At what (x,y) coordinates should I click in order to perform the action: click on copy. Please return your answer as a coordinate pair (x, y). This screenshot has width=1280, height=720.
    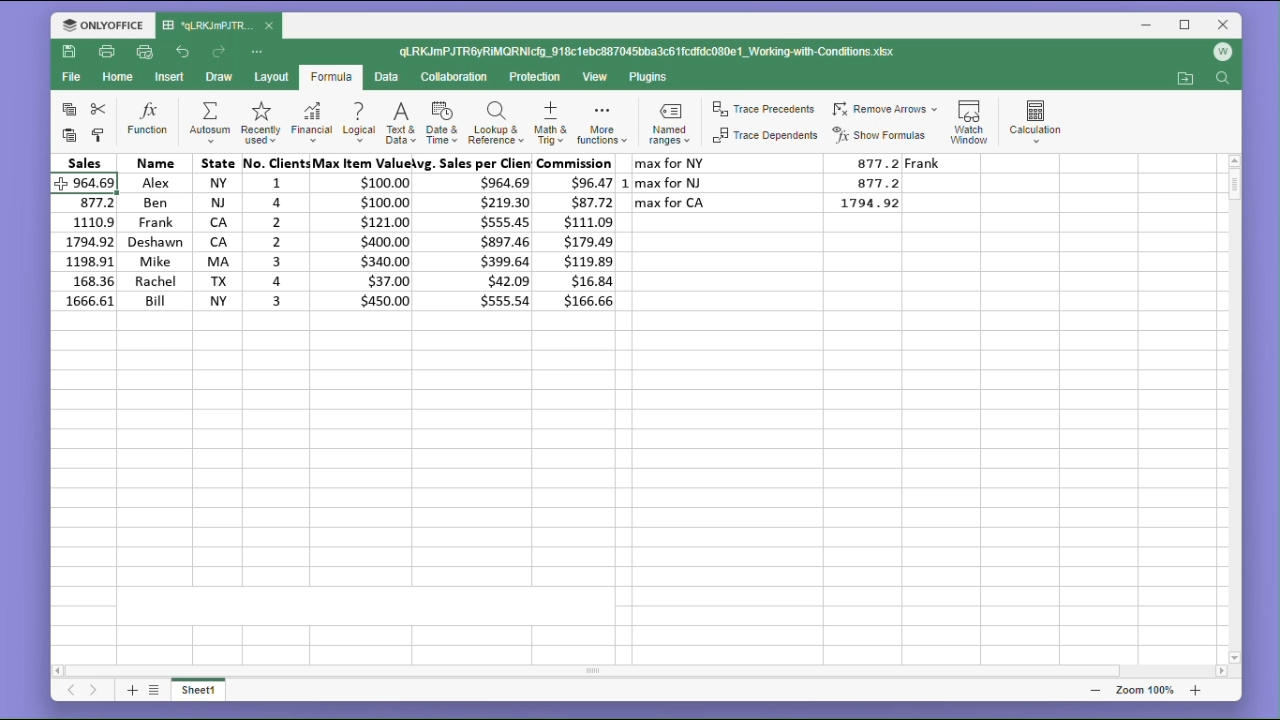
    Looking at the image, I should click on (66, 110).